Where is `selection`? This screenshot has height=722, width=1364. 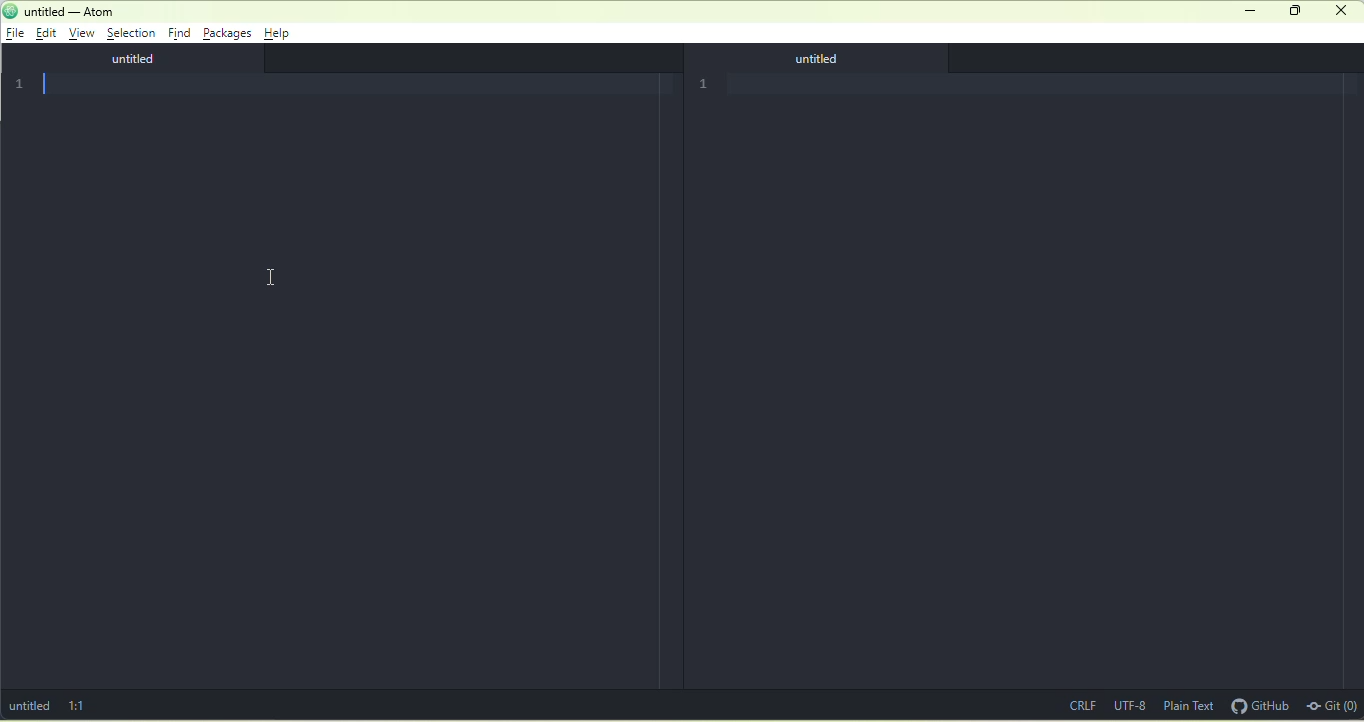
selection is located at coordinates (131, 34).